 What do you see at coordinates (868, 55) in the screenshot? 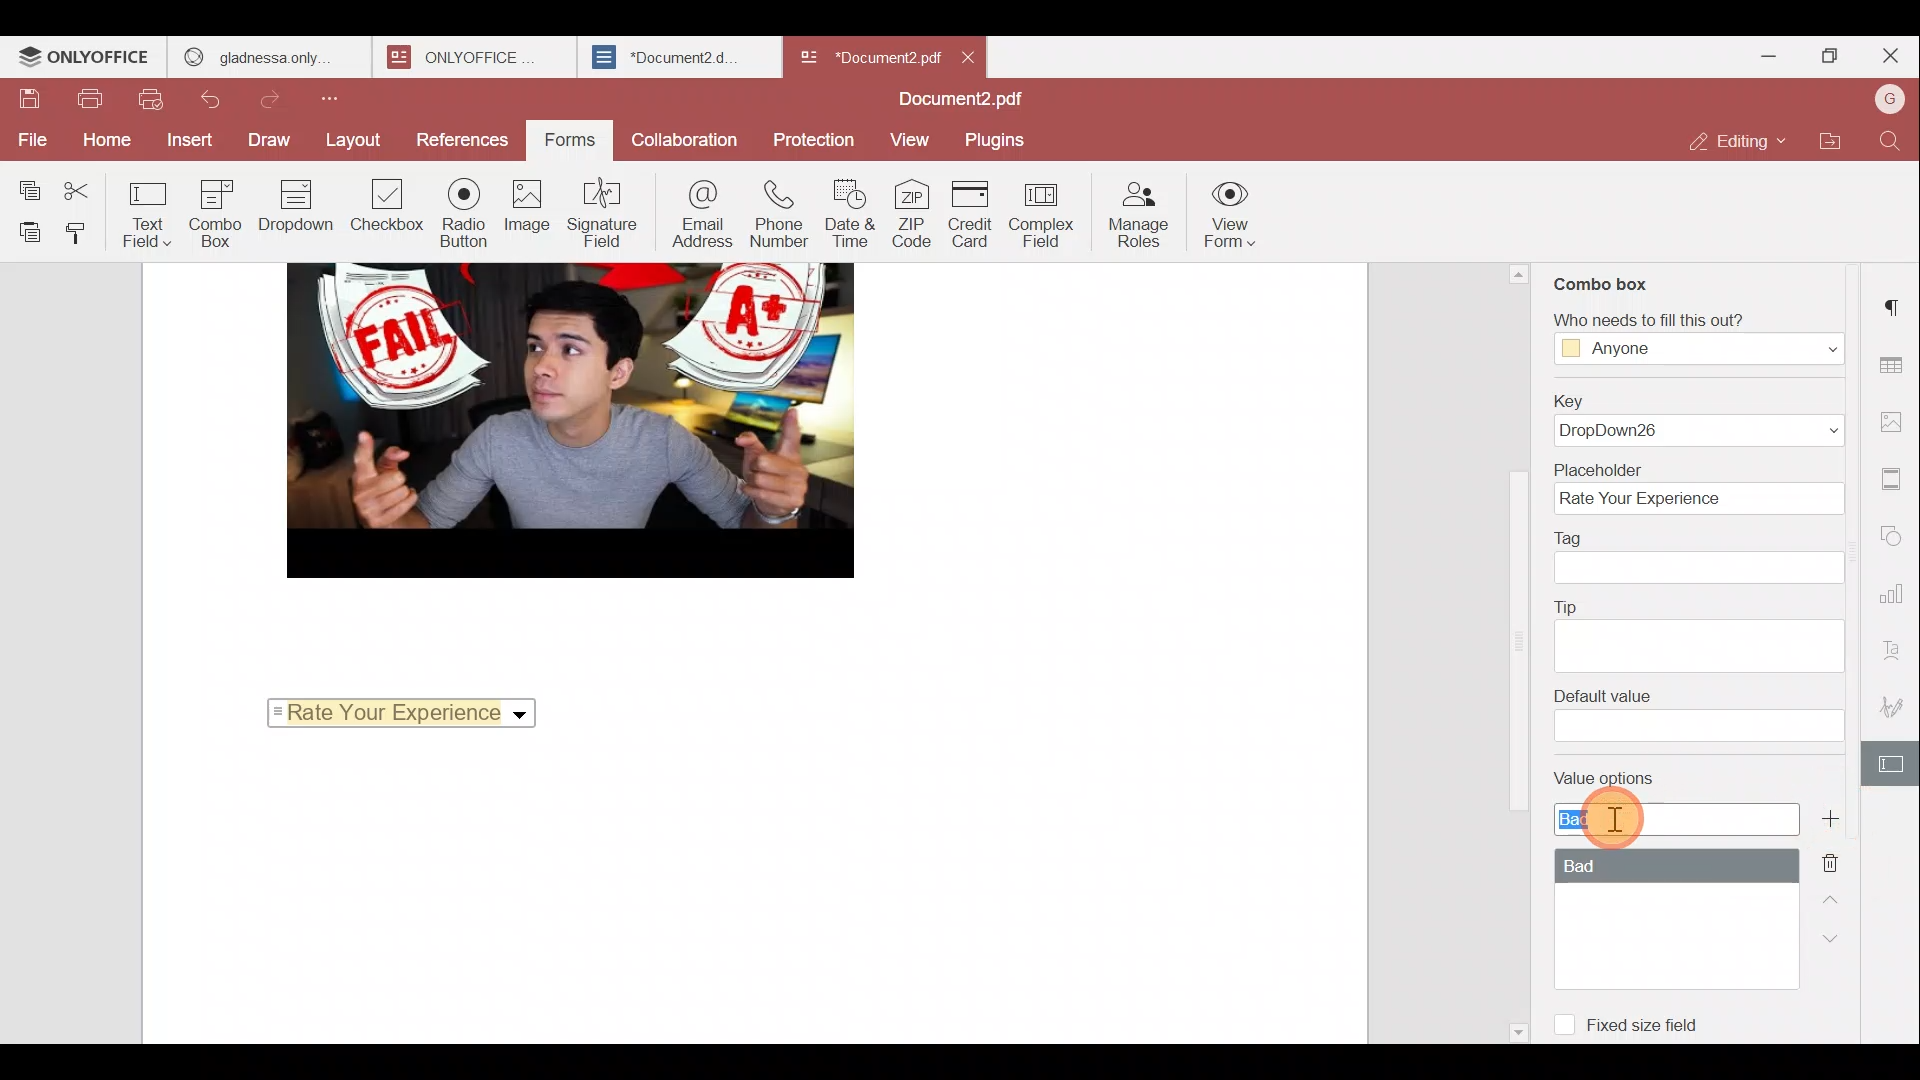
I see `*Document2 pdf` at bounding box center [868, 55].